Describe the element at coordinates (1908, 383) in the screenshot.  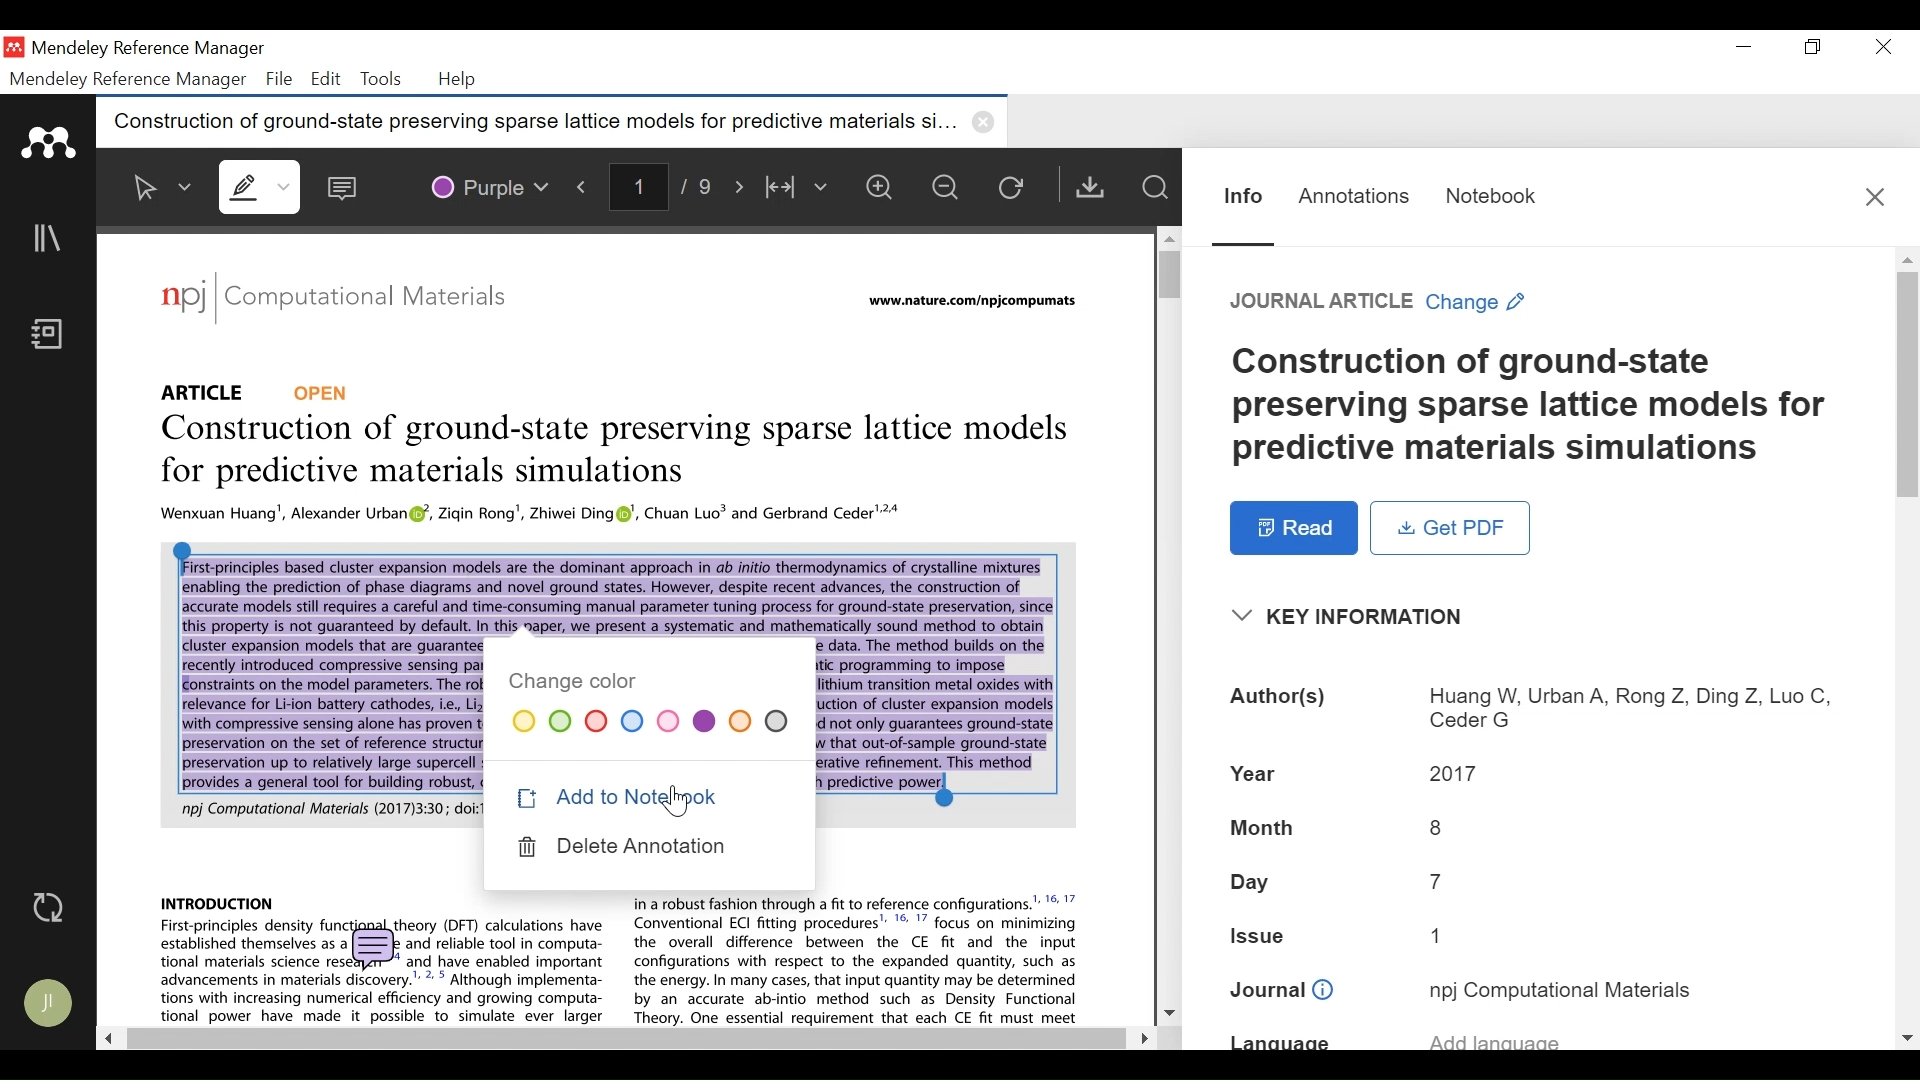
I see `Vertical Scroll bar` at that location.